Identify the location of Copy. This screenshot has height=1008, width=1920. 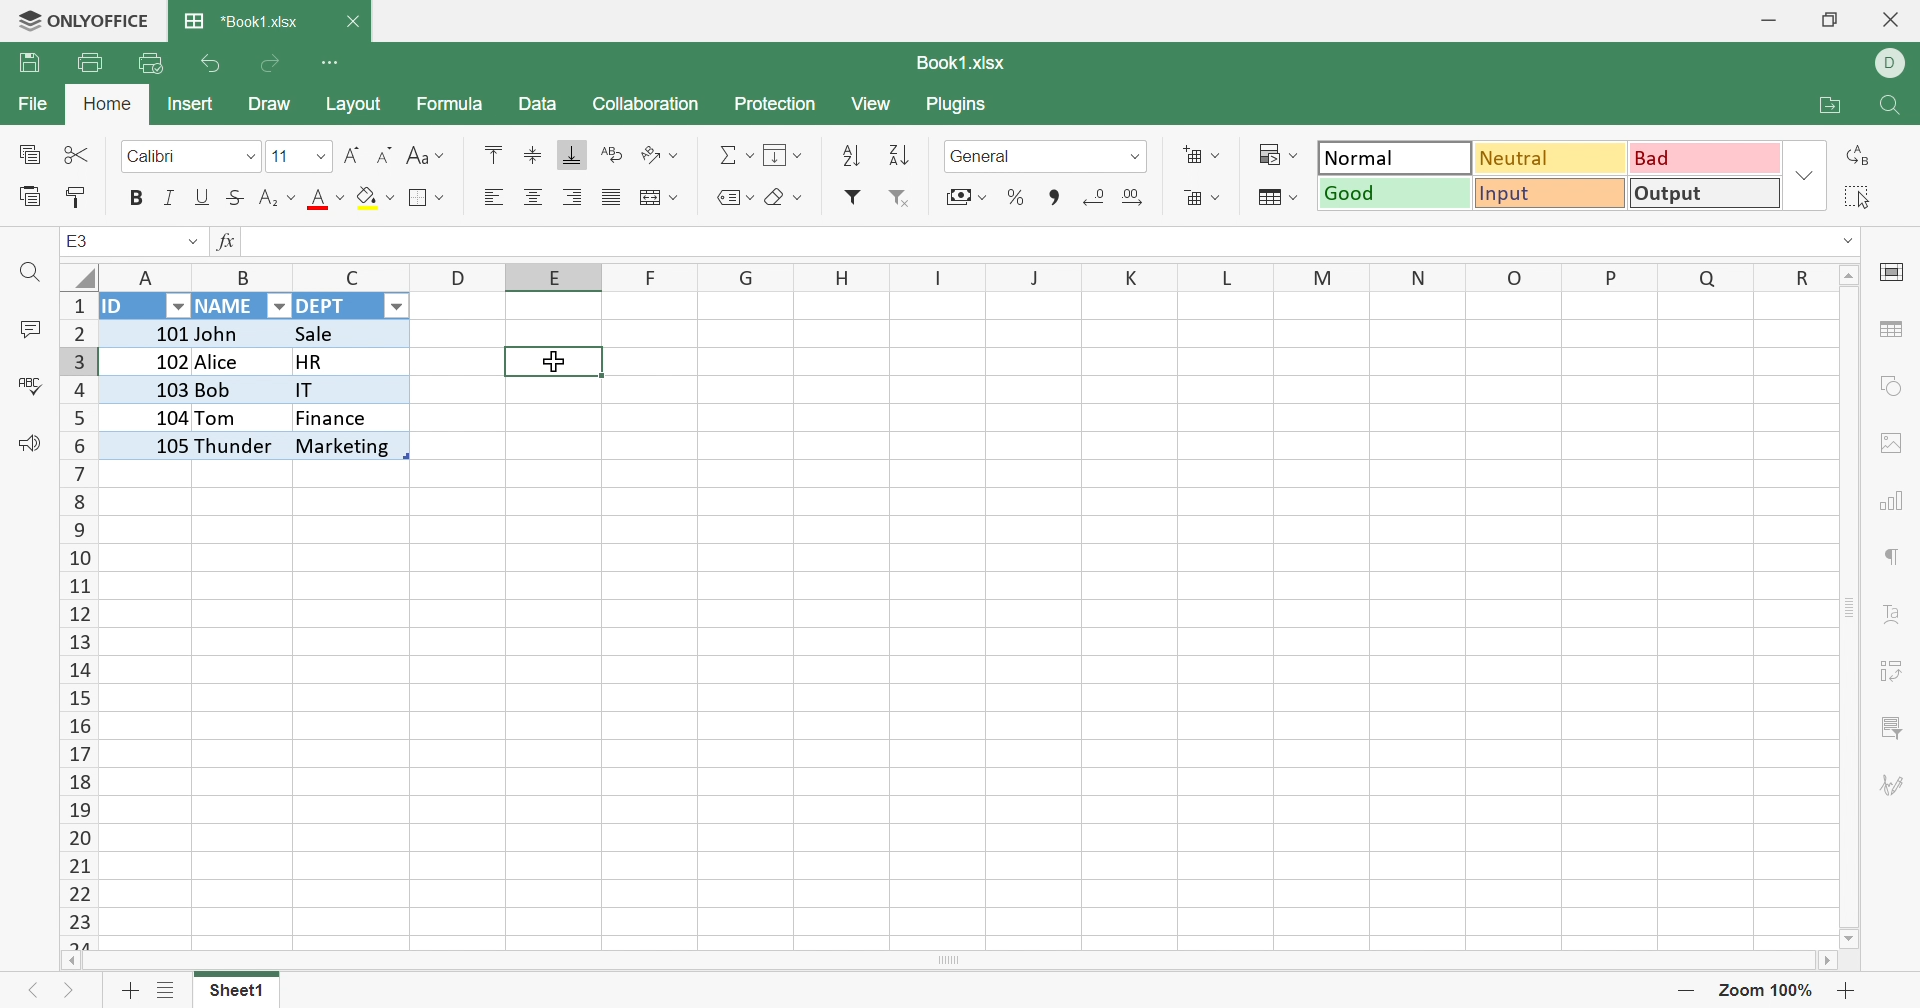
(31, 155).